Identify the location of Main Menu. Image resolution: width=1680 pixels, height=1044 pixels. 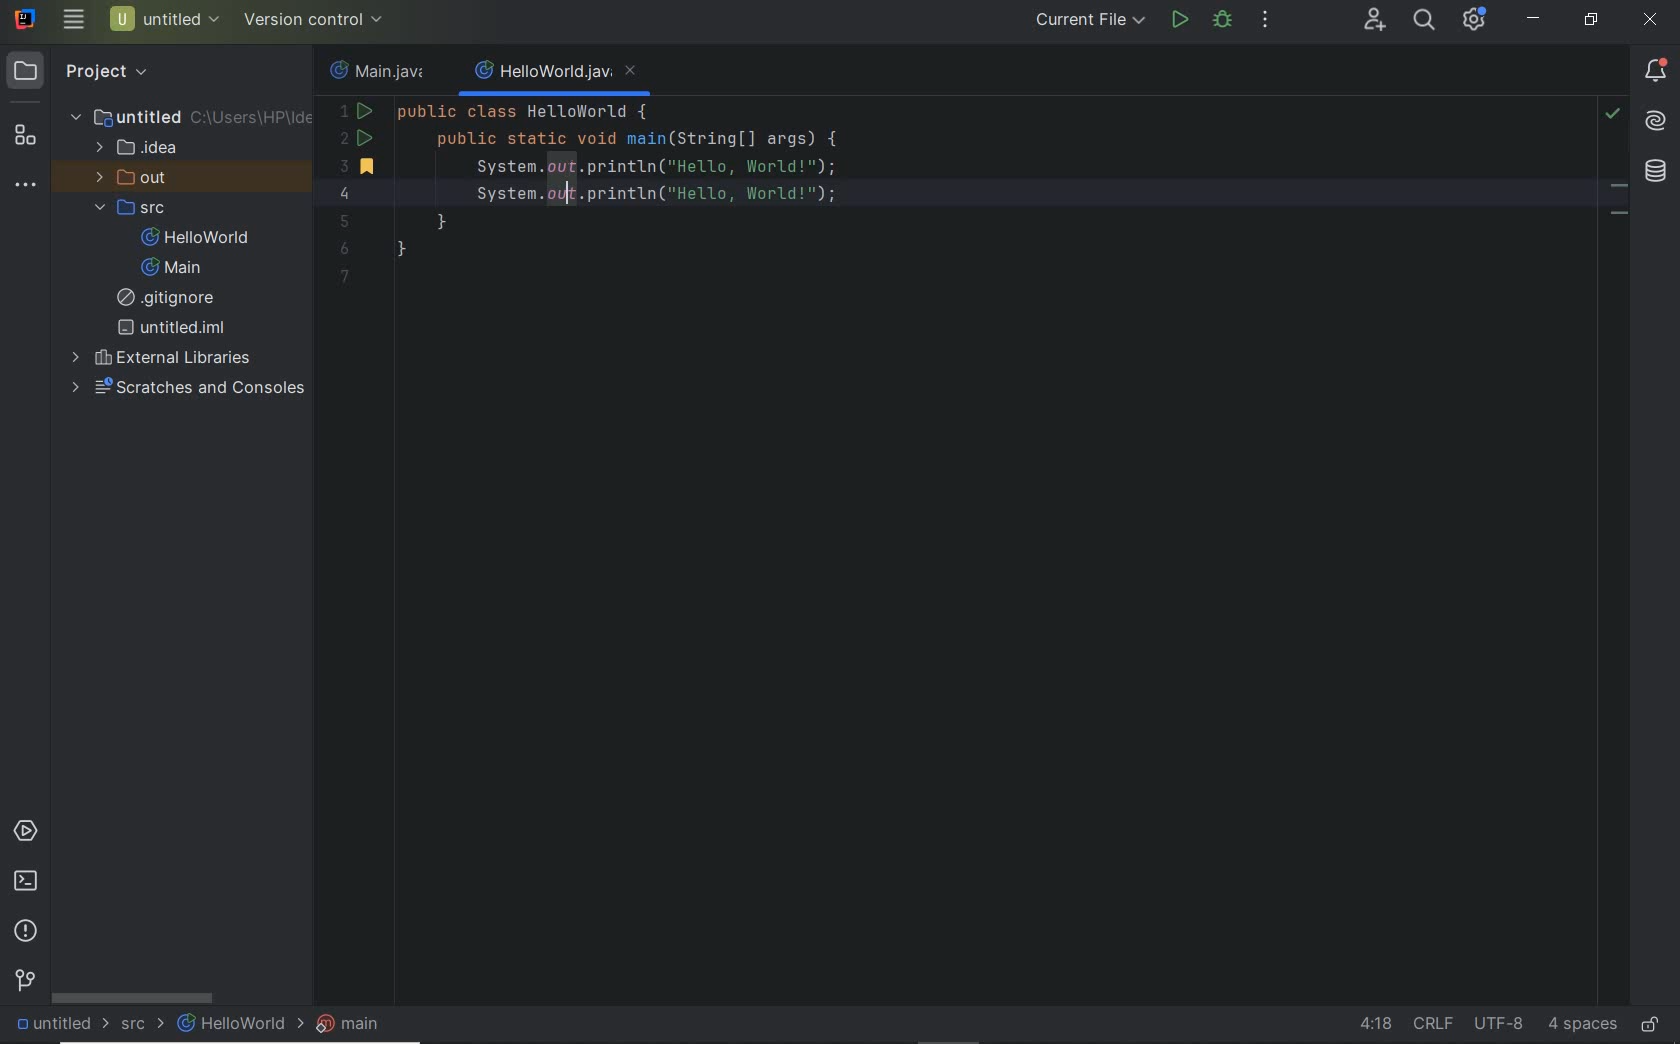
(73, 19).